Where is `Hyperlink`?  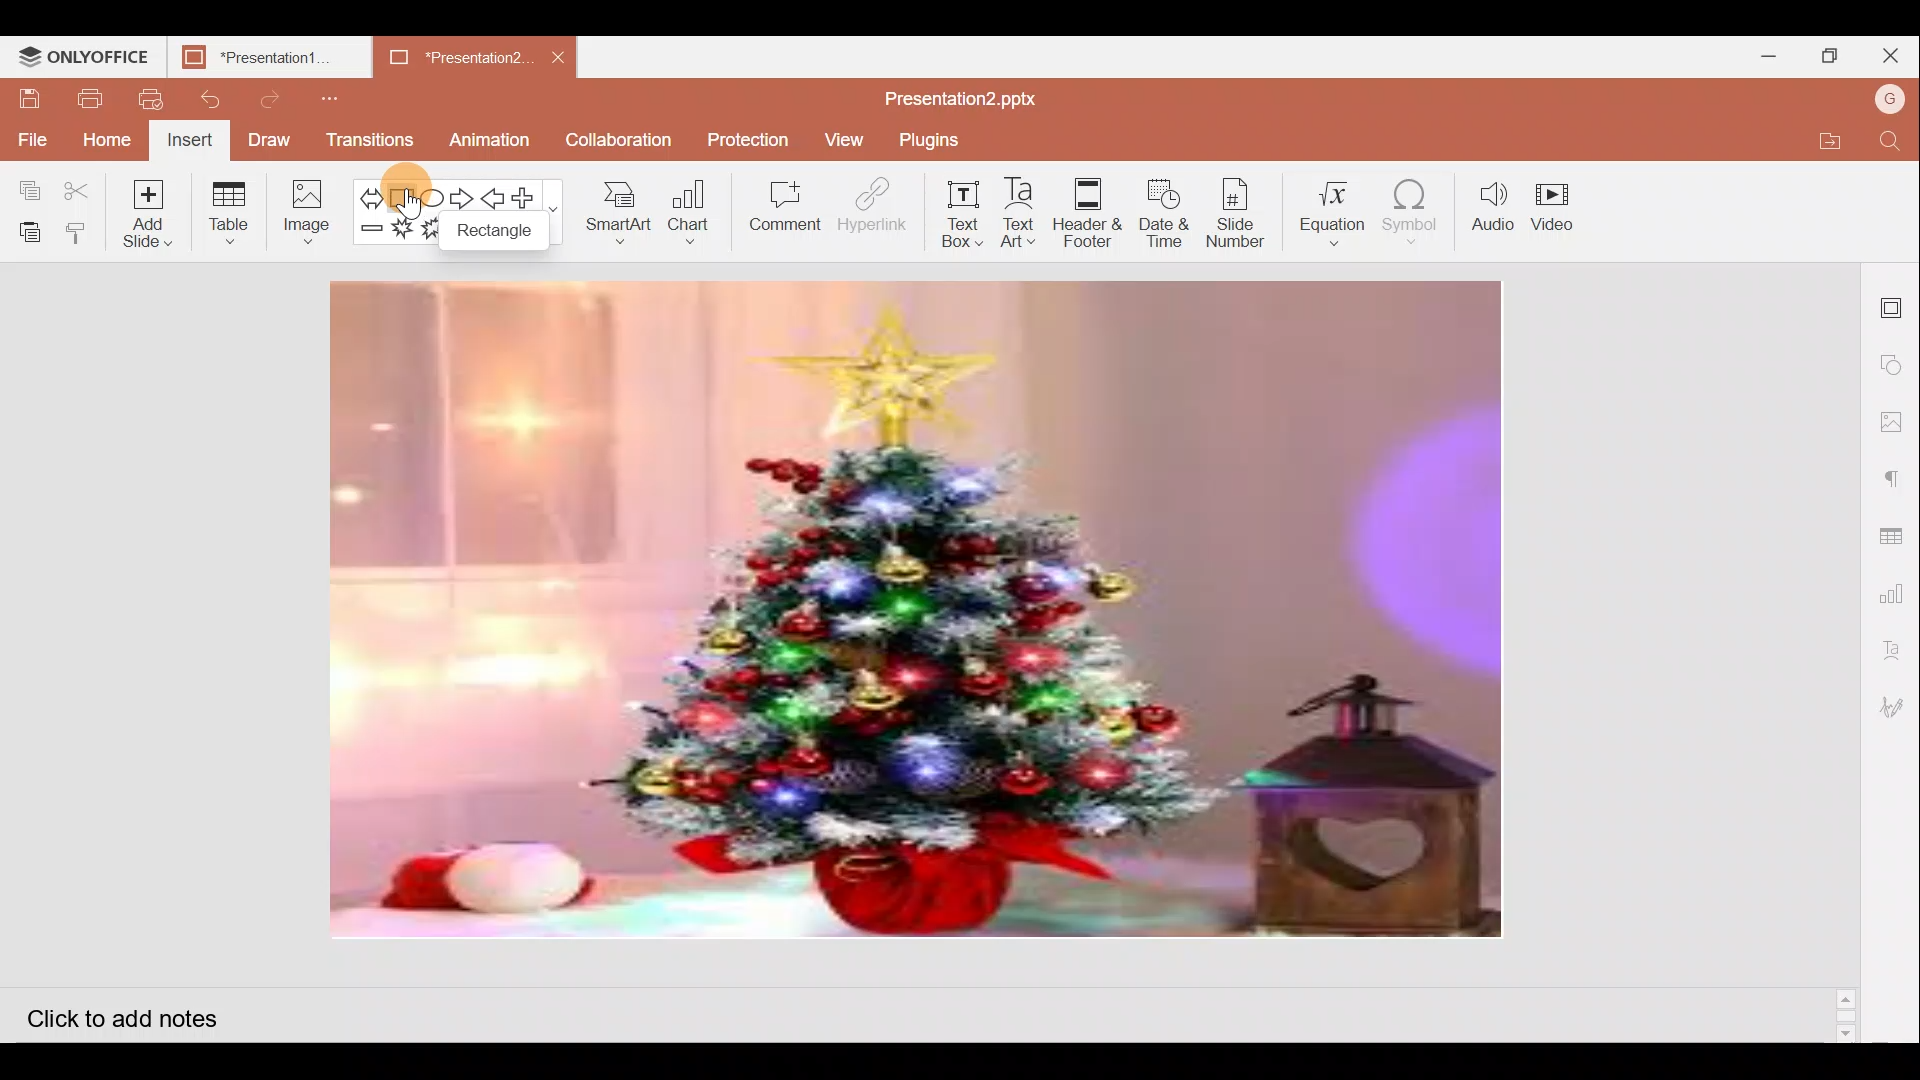 Hyperlink is located at coordinates (866, 209).